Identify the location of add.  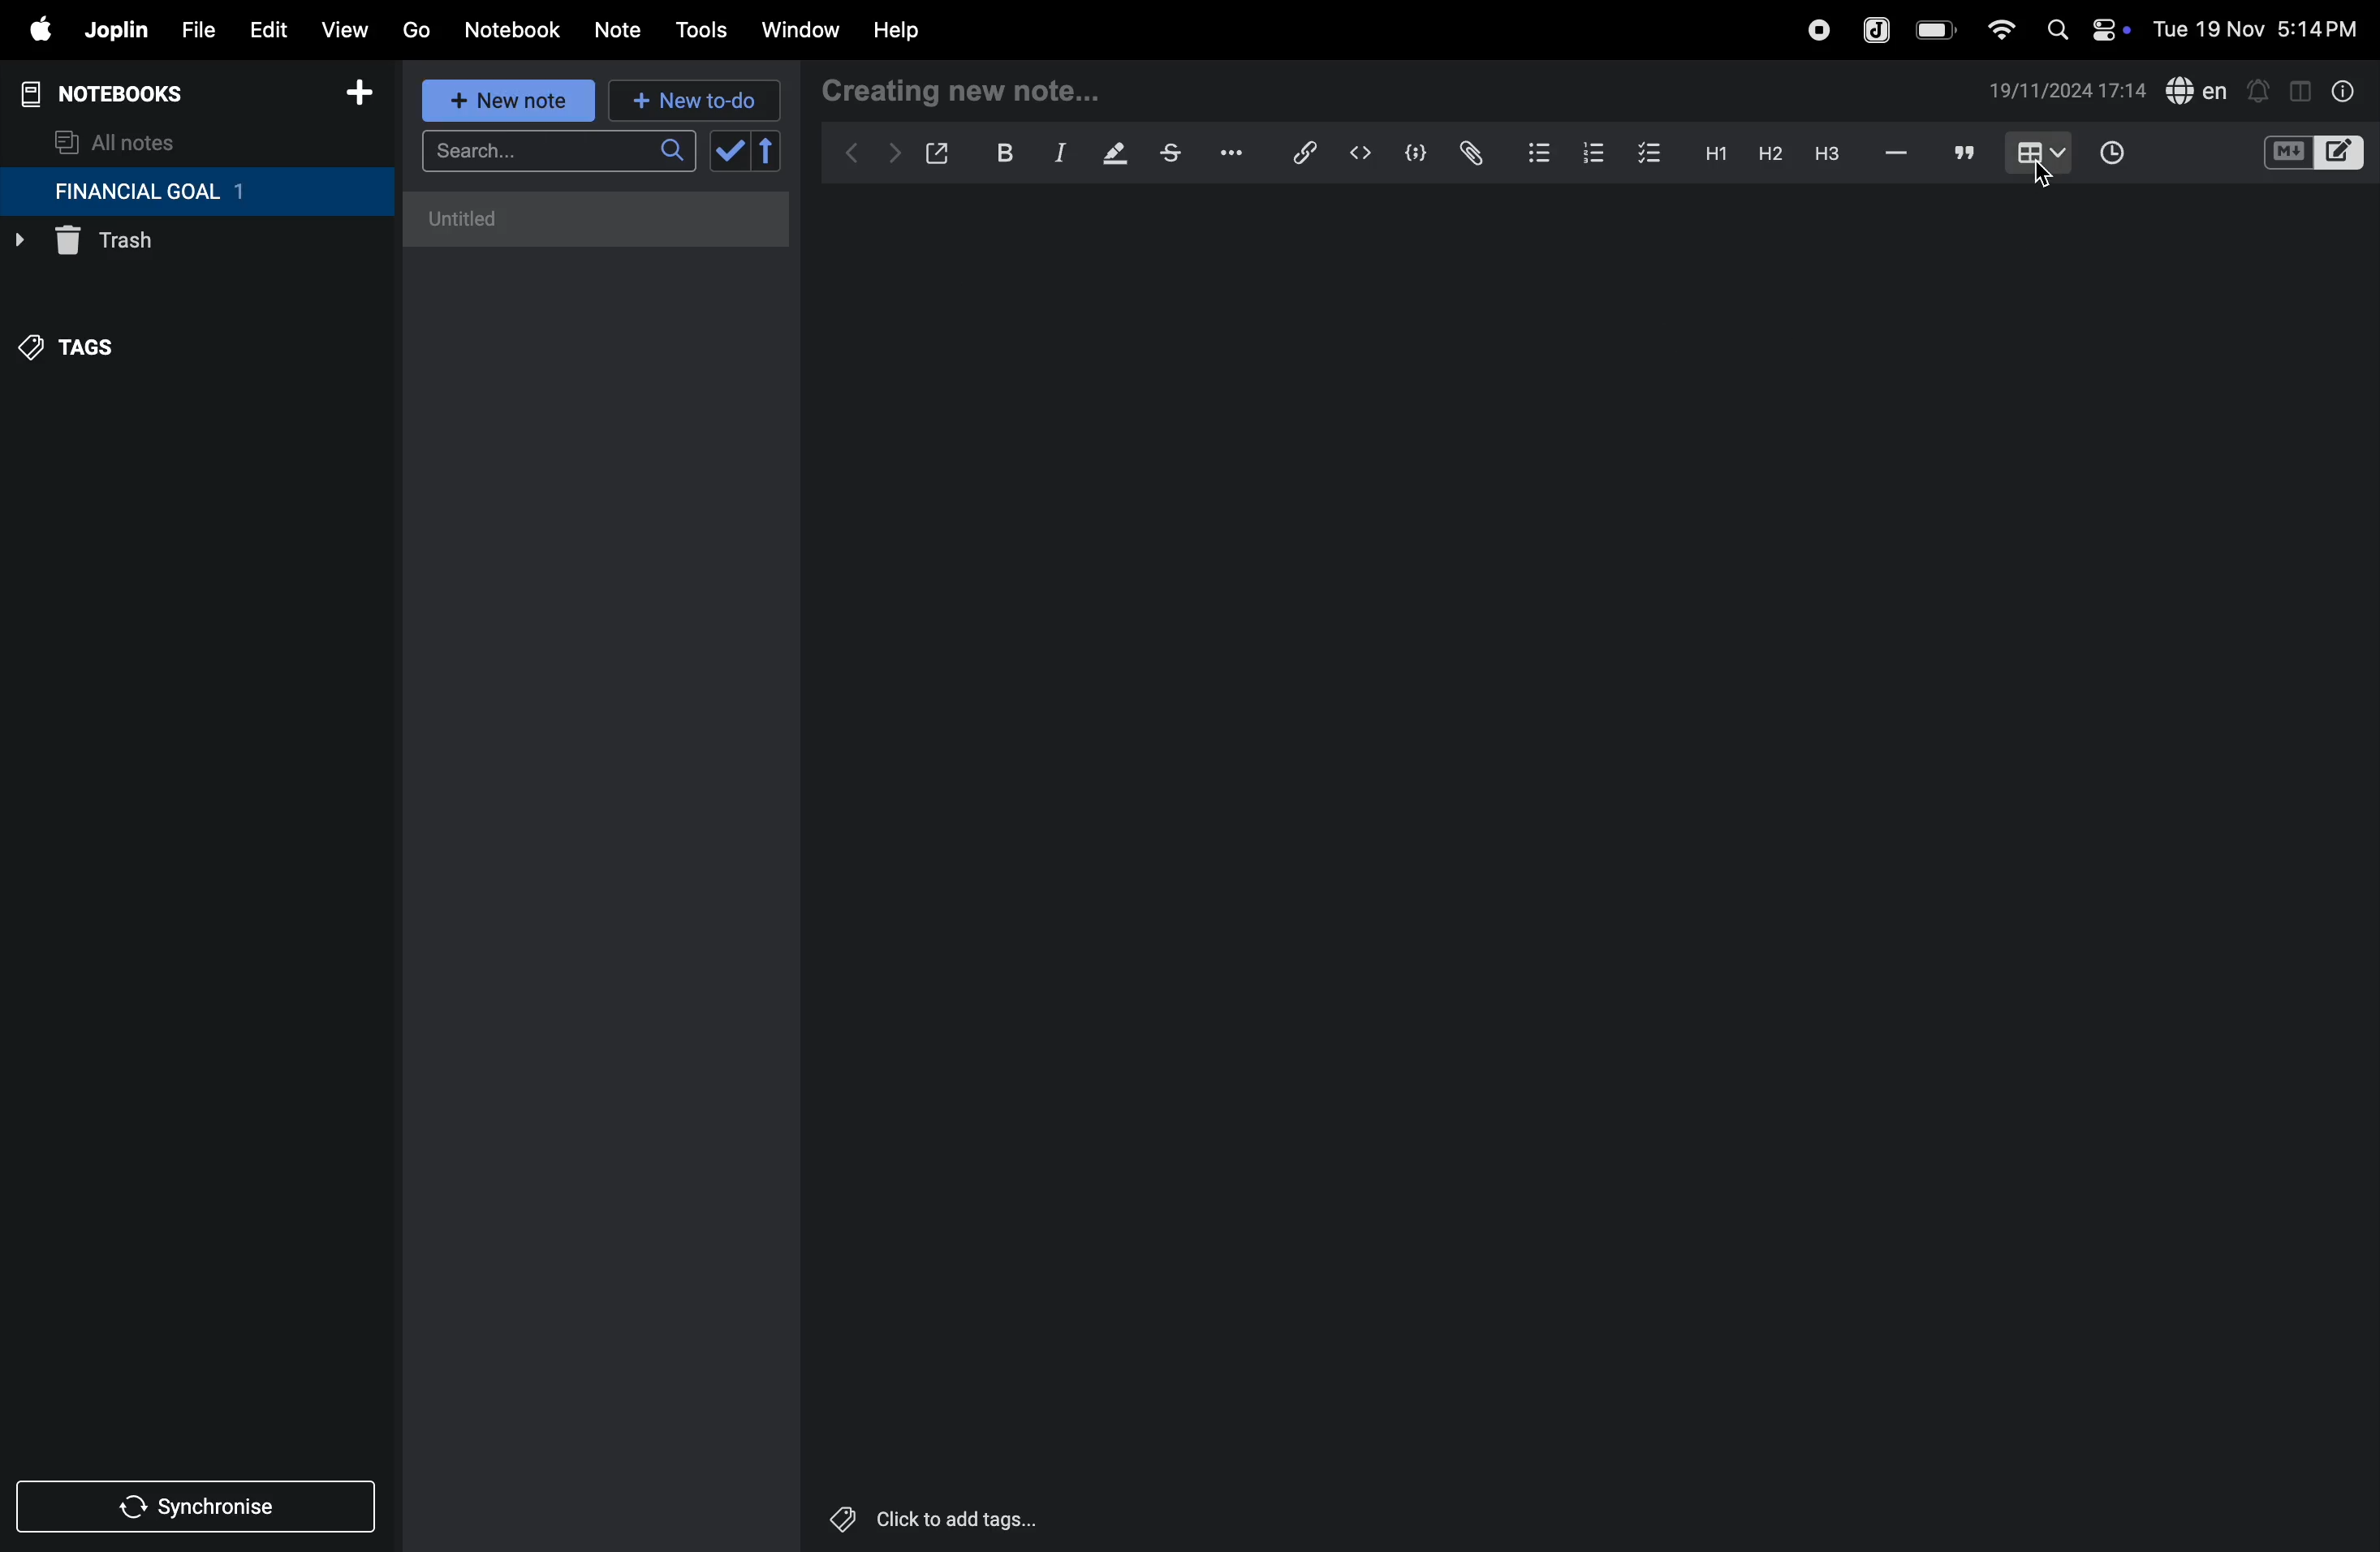
(359, 96).